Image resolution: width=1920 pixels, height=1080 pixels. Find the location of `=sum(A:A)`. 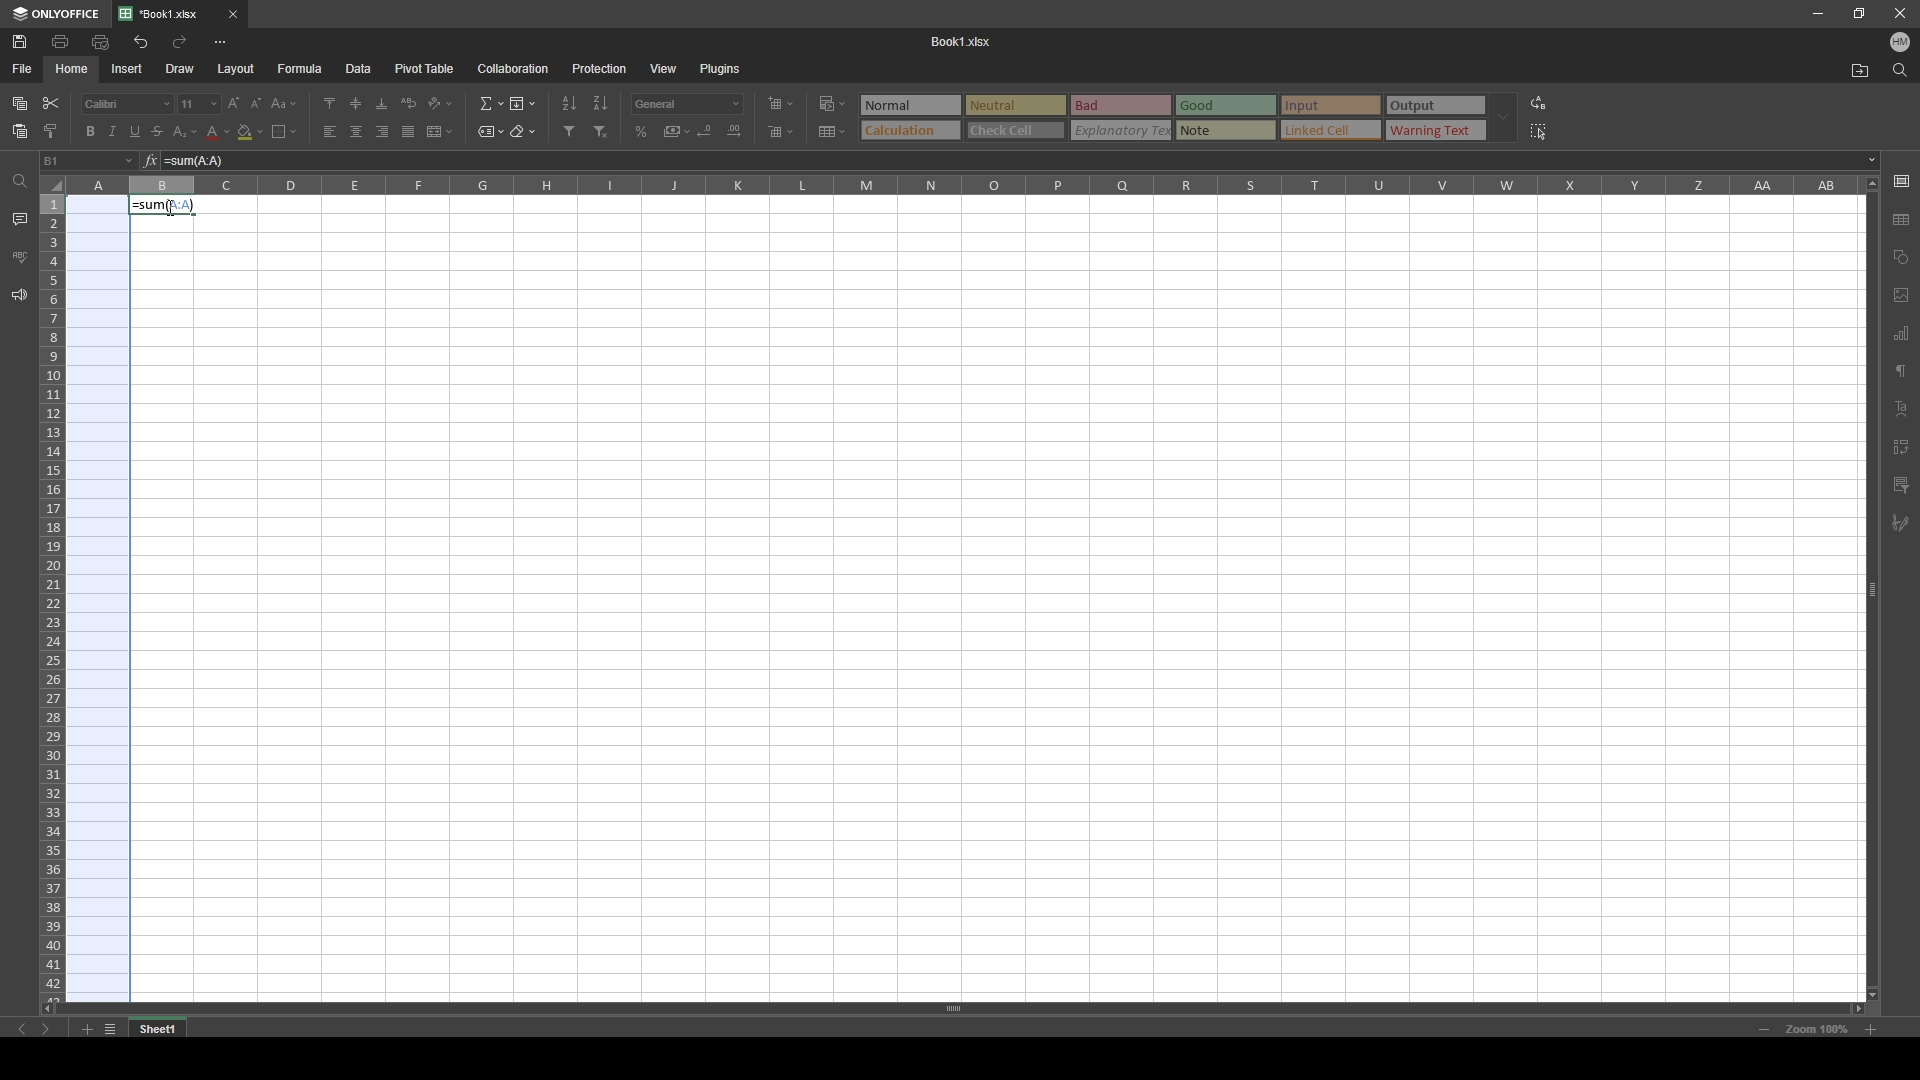

=sum(A:A) is located at coordinates (164, 204).